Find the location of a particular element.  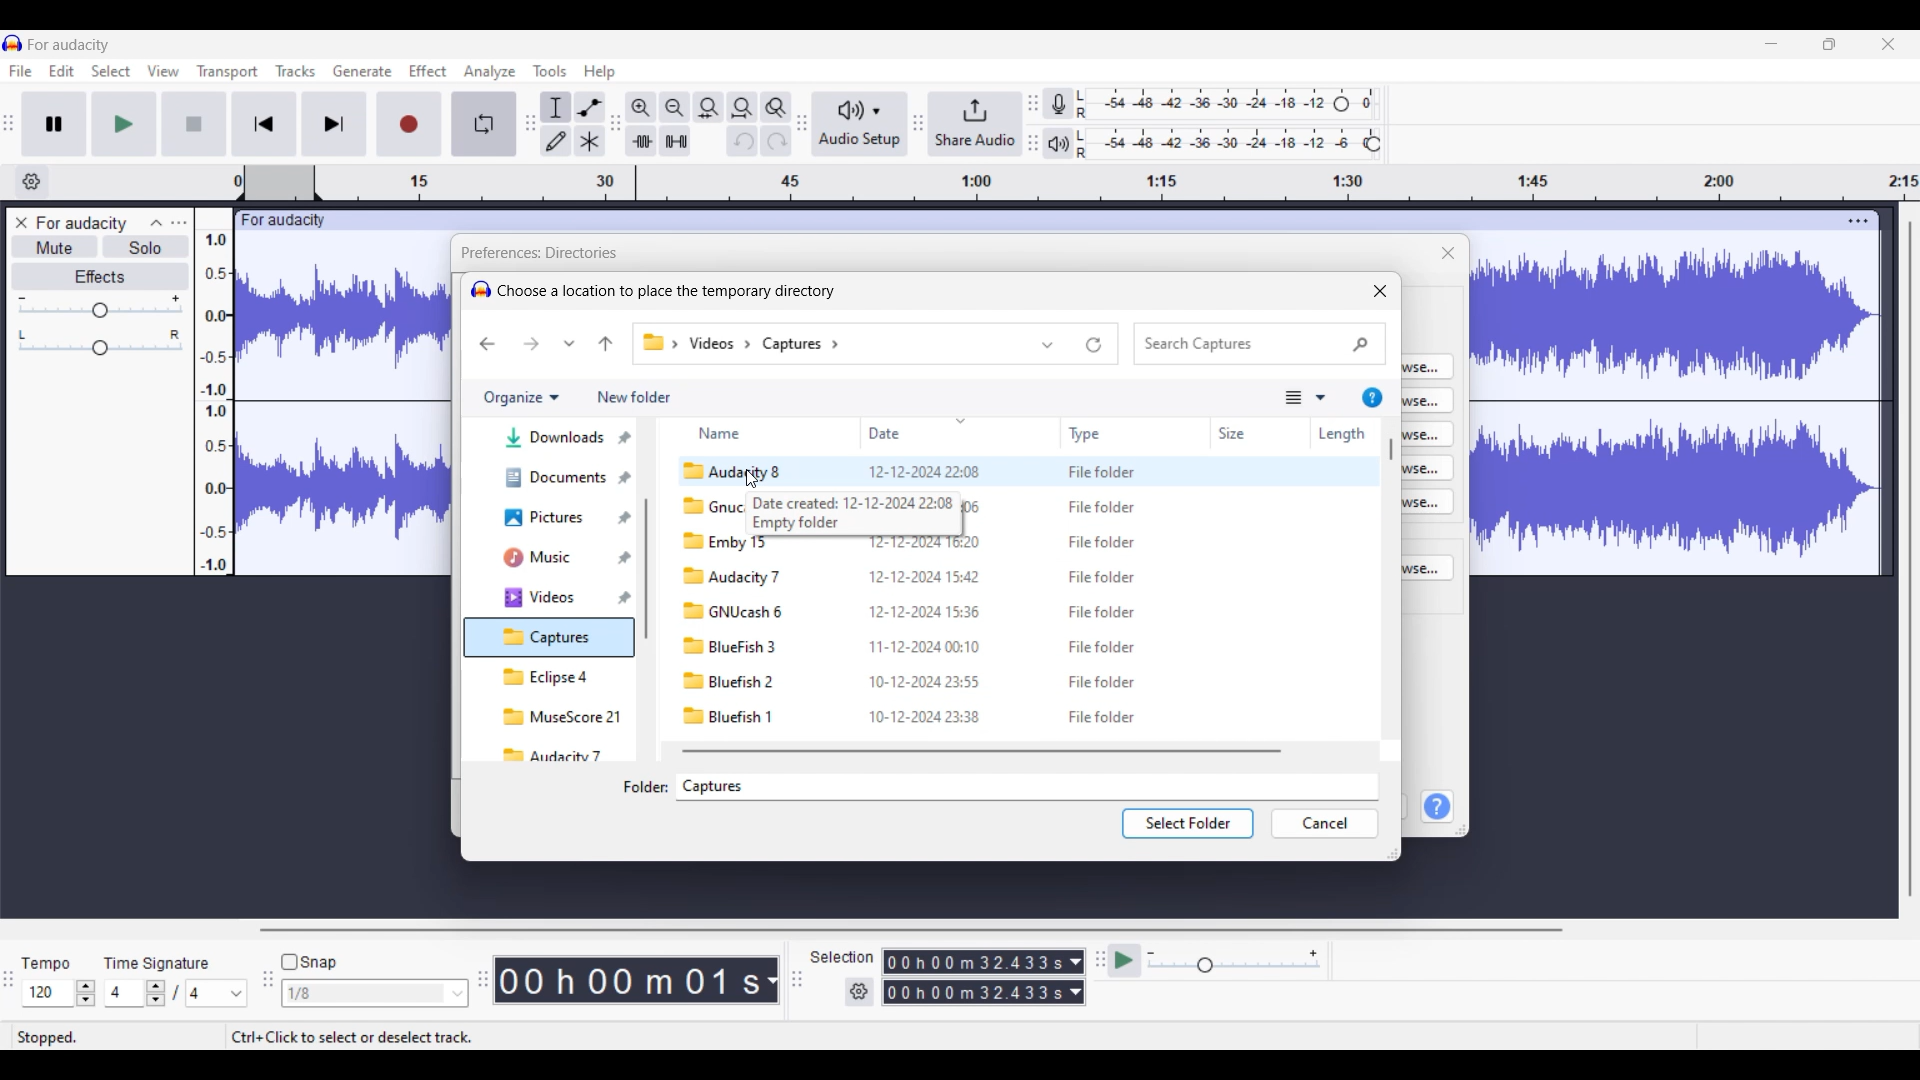

Draw tool is located at coordinates (556, 140).